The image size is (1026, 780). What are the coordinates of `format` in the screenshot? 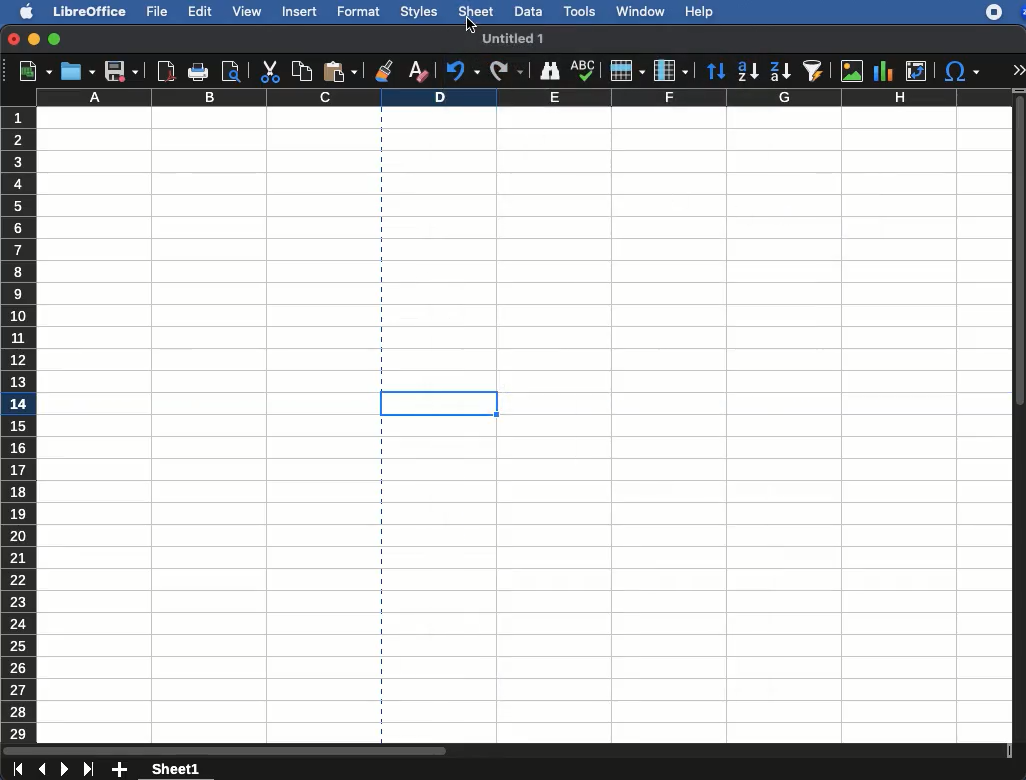 It's located at (358, 10).